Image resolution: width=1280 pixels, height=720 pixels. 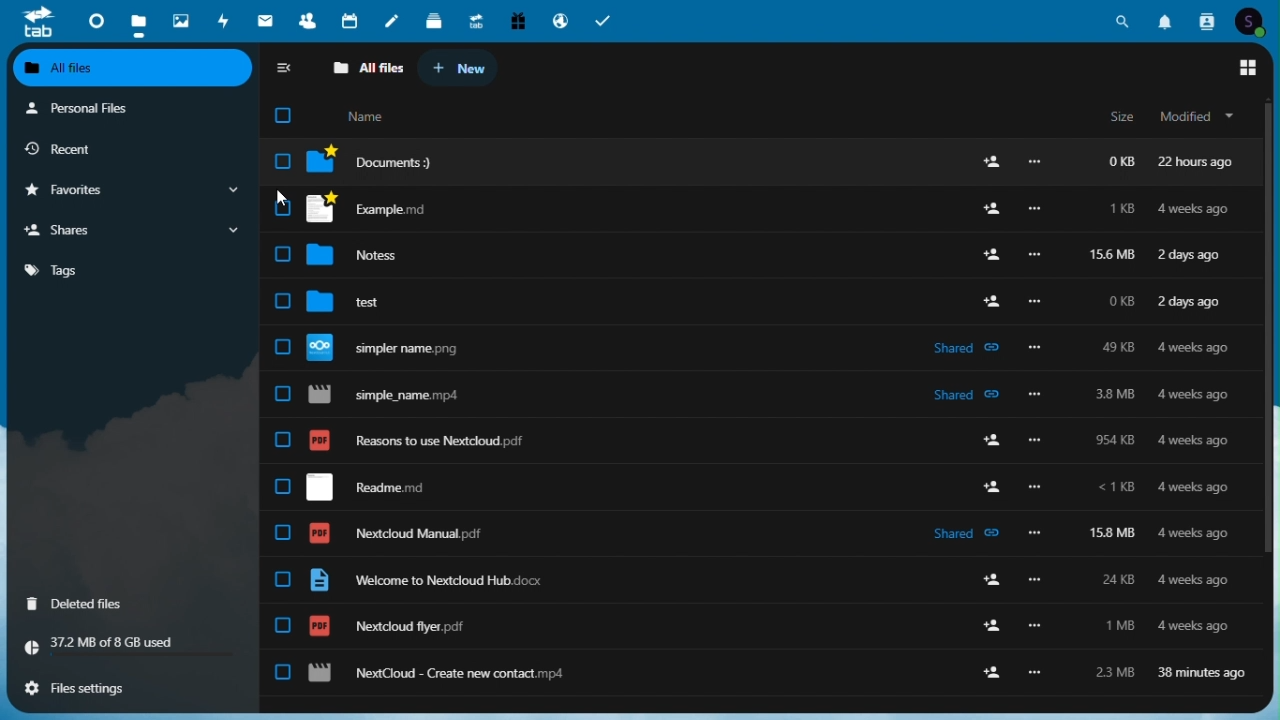 I want to click on Activity photos, so click(x=225, y=20).